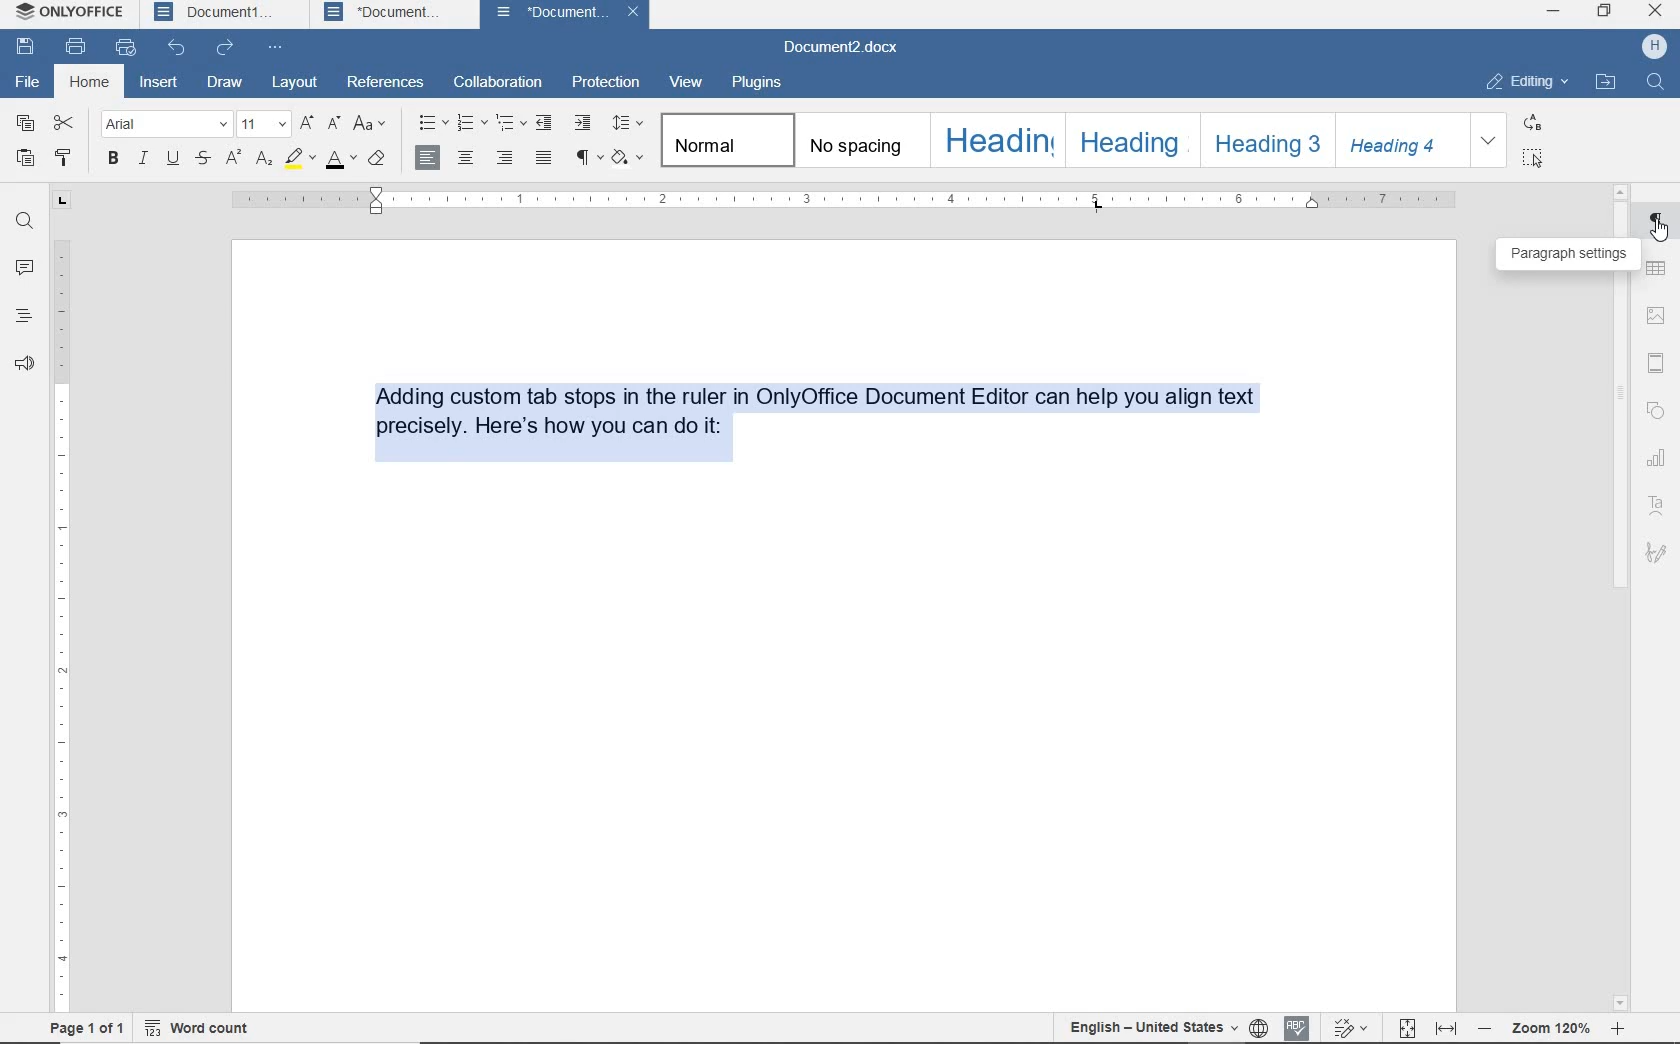 Image resolution: width=1680 pixels, height=1044 pixels. I want to click on insert, so click(158, 84).